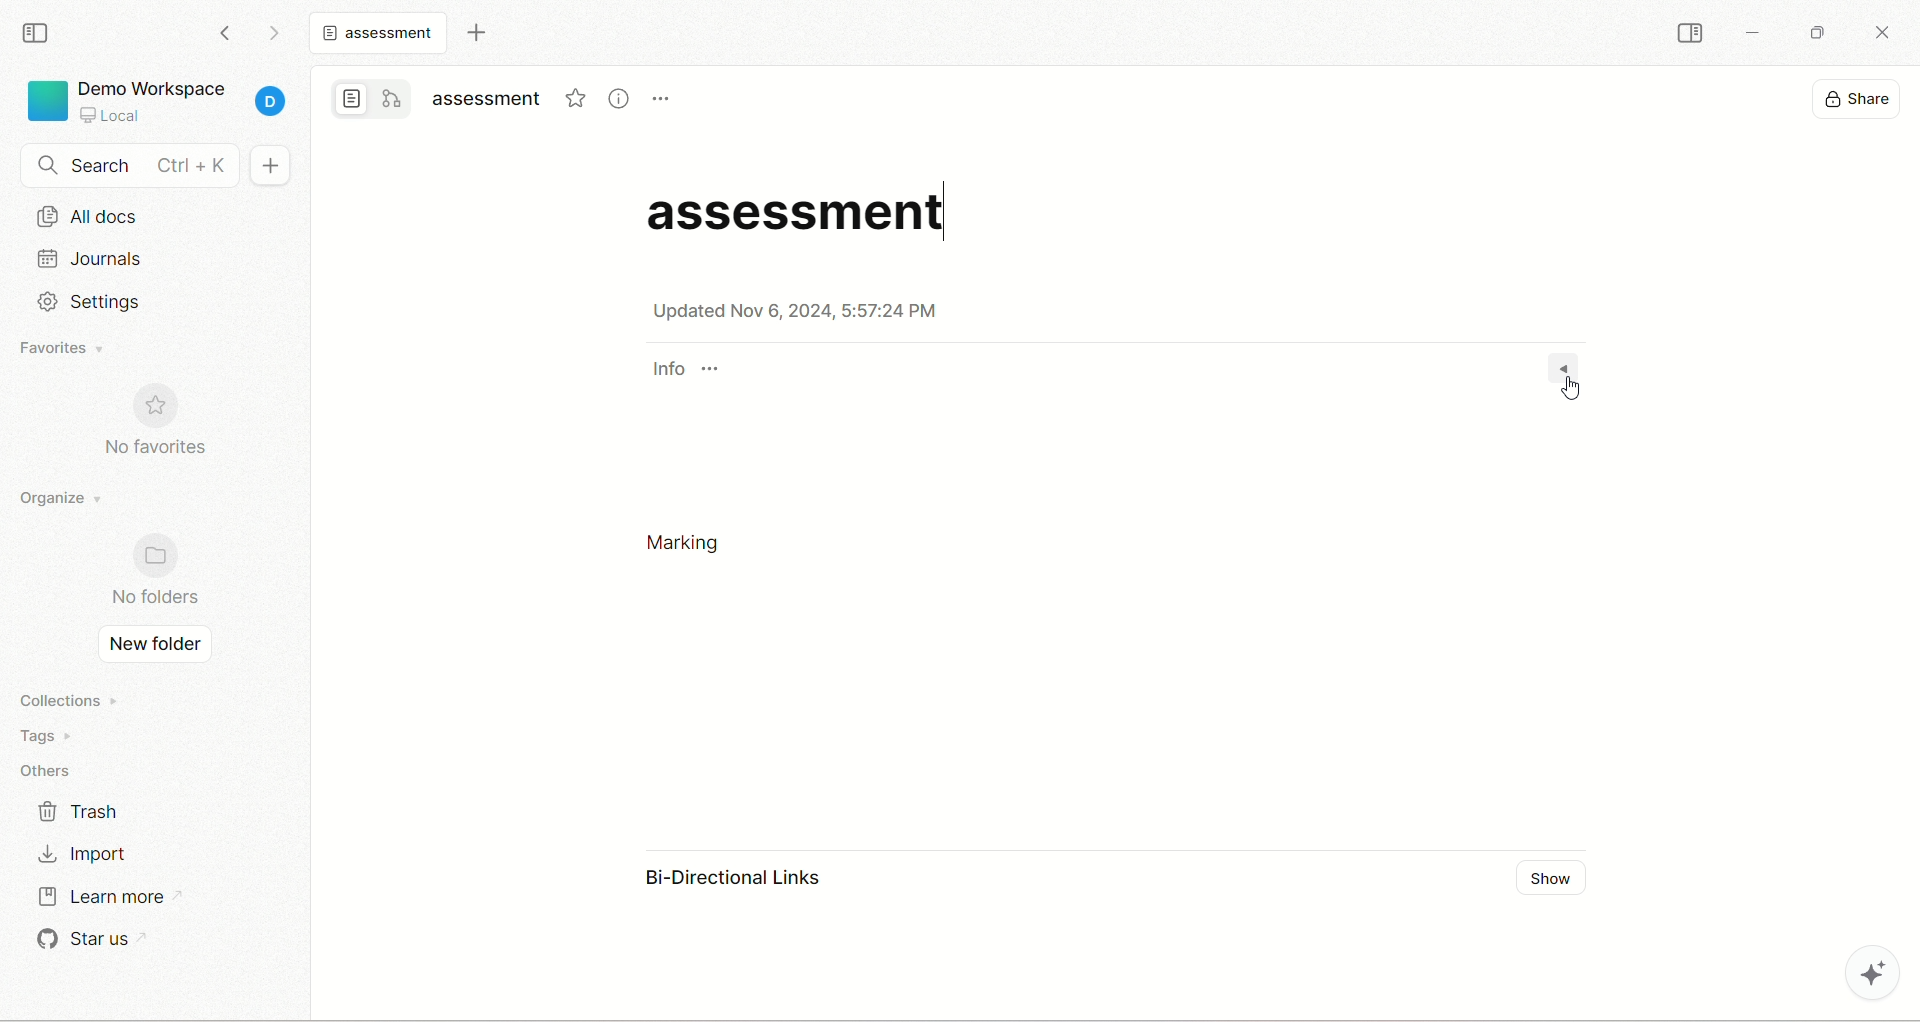  I want to click on more options, so click(662, 98).